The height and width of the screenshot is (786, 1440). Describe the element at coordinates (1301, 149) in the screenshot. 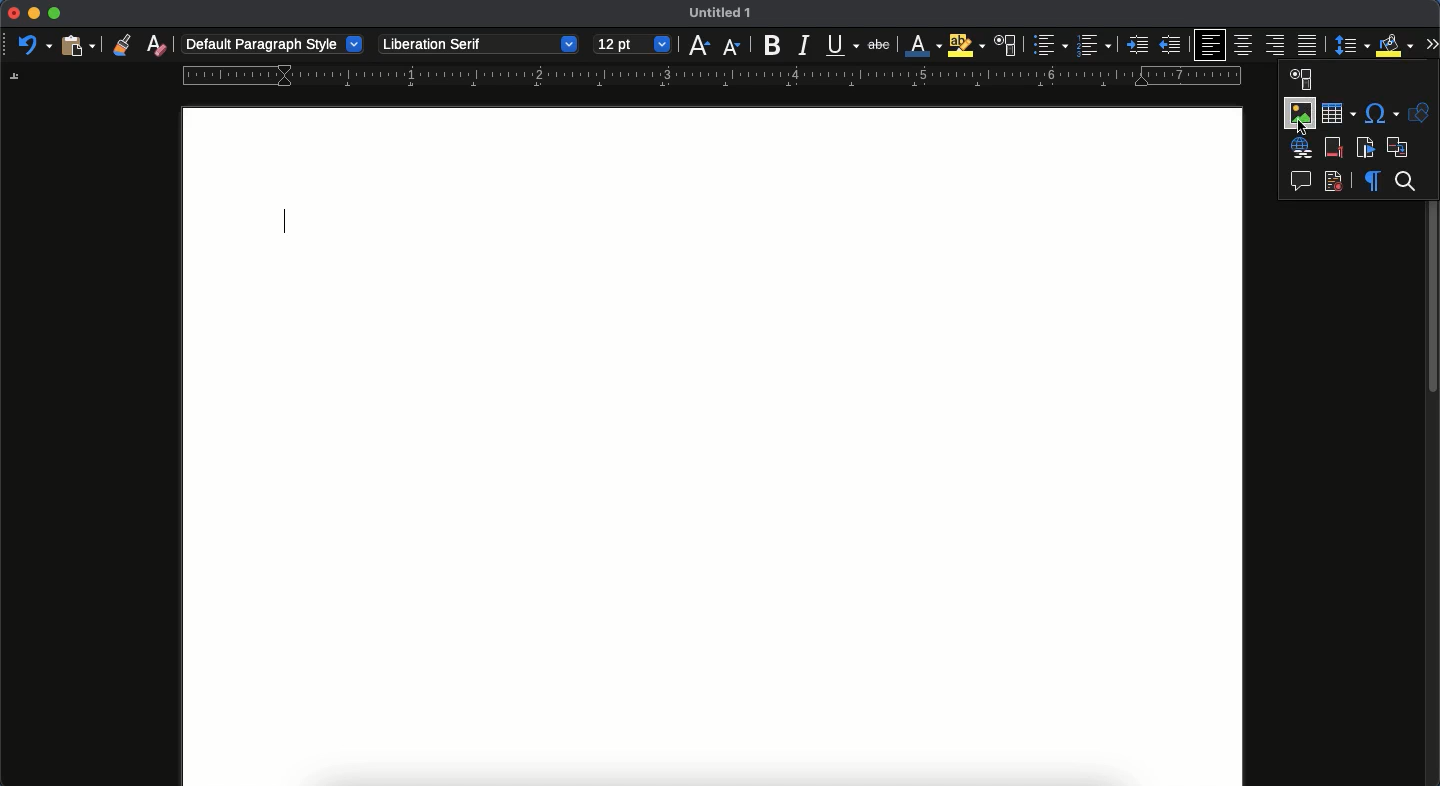

I see `hyperlink` at that location.